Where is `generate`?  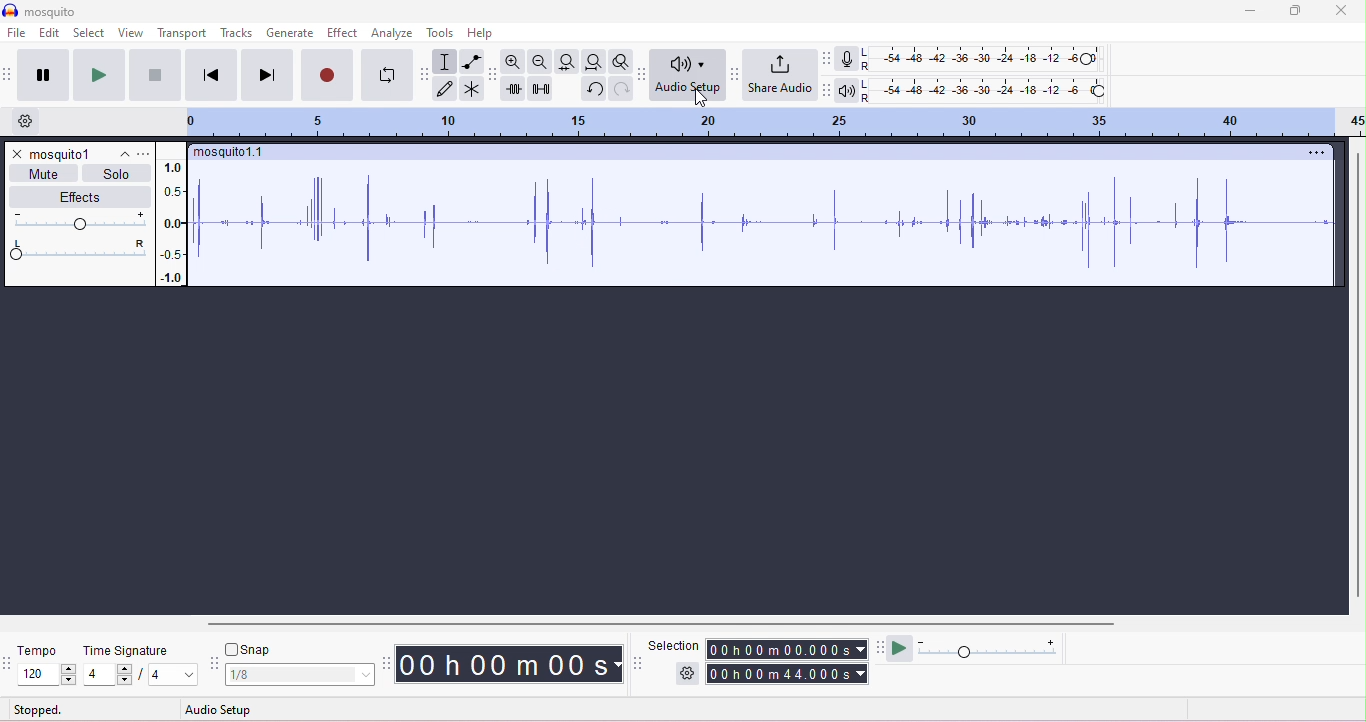 generate is located at coordinates (291, 34).